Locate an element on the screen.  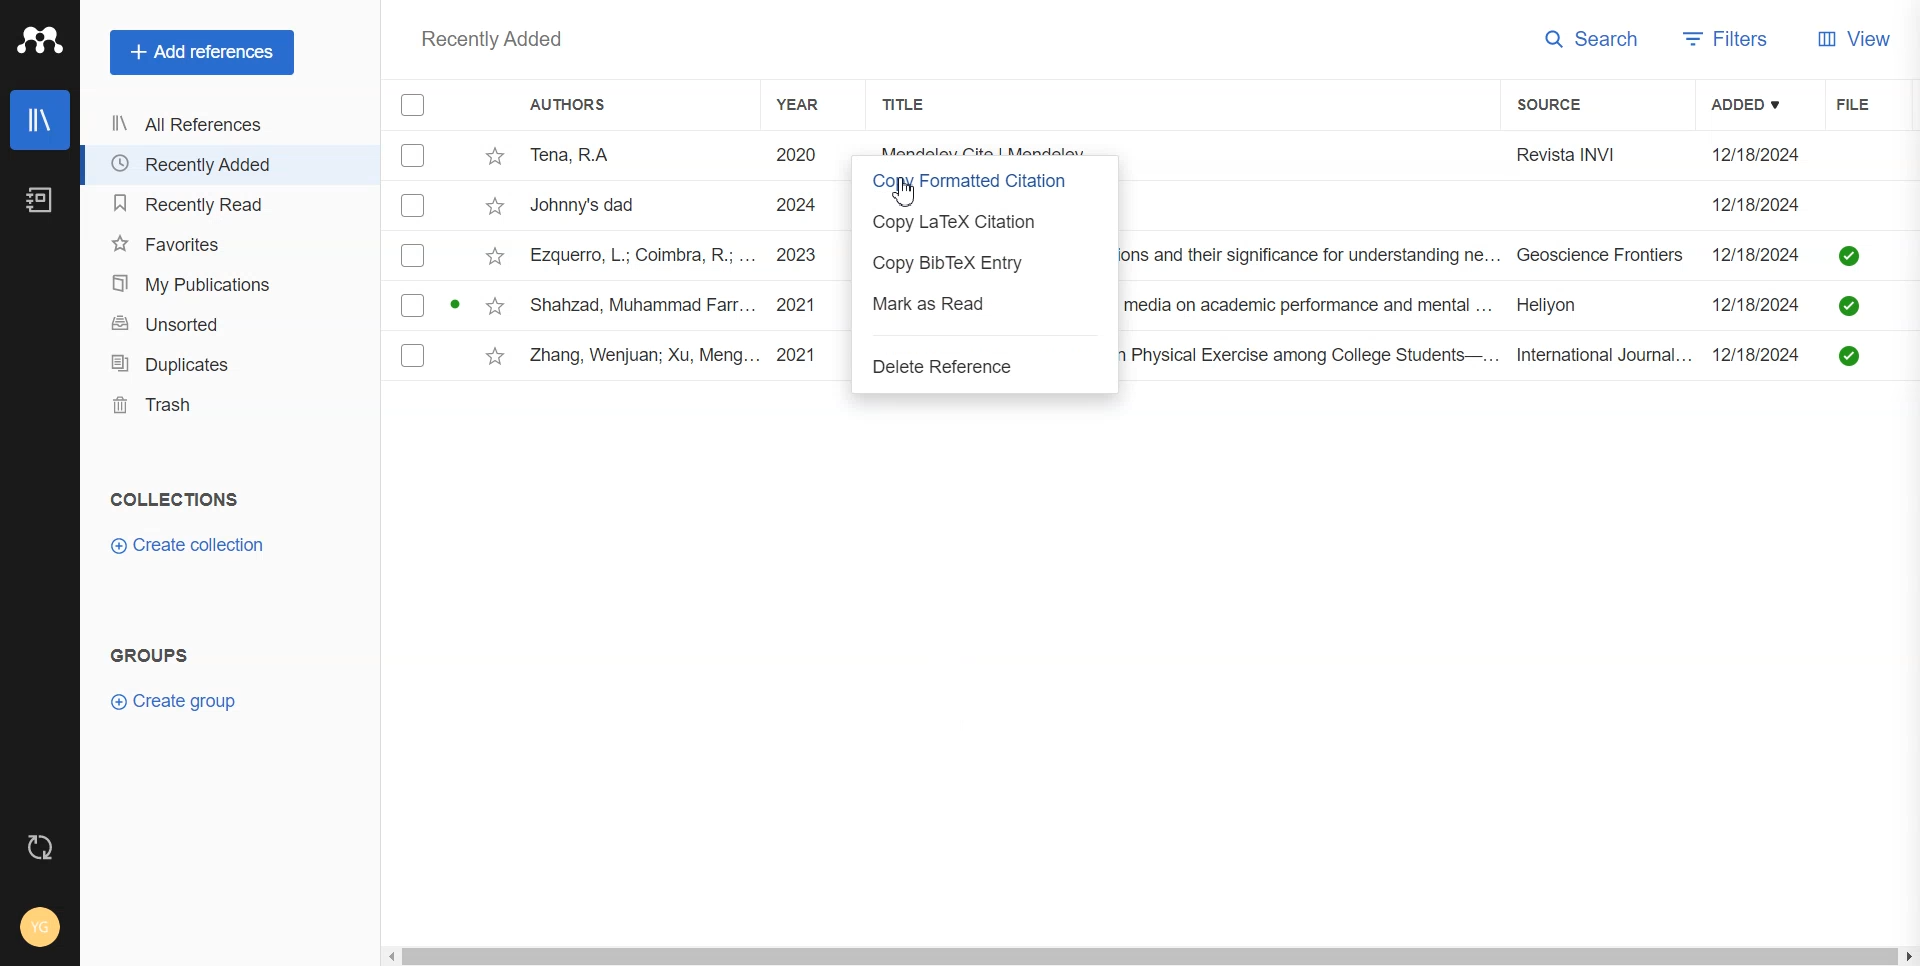
Auto sync is located at coordinates (41, 846).